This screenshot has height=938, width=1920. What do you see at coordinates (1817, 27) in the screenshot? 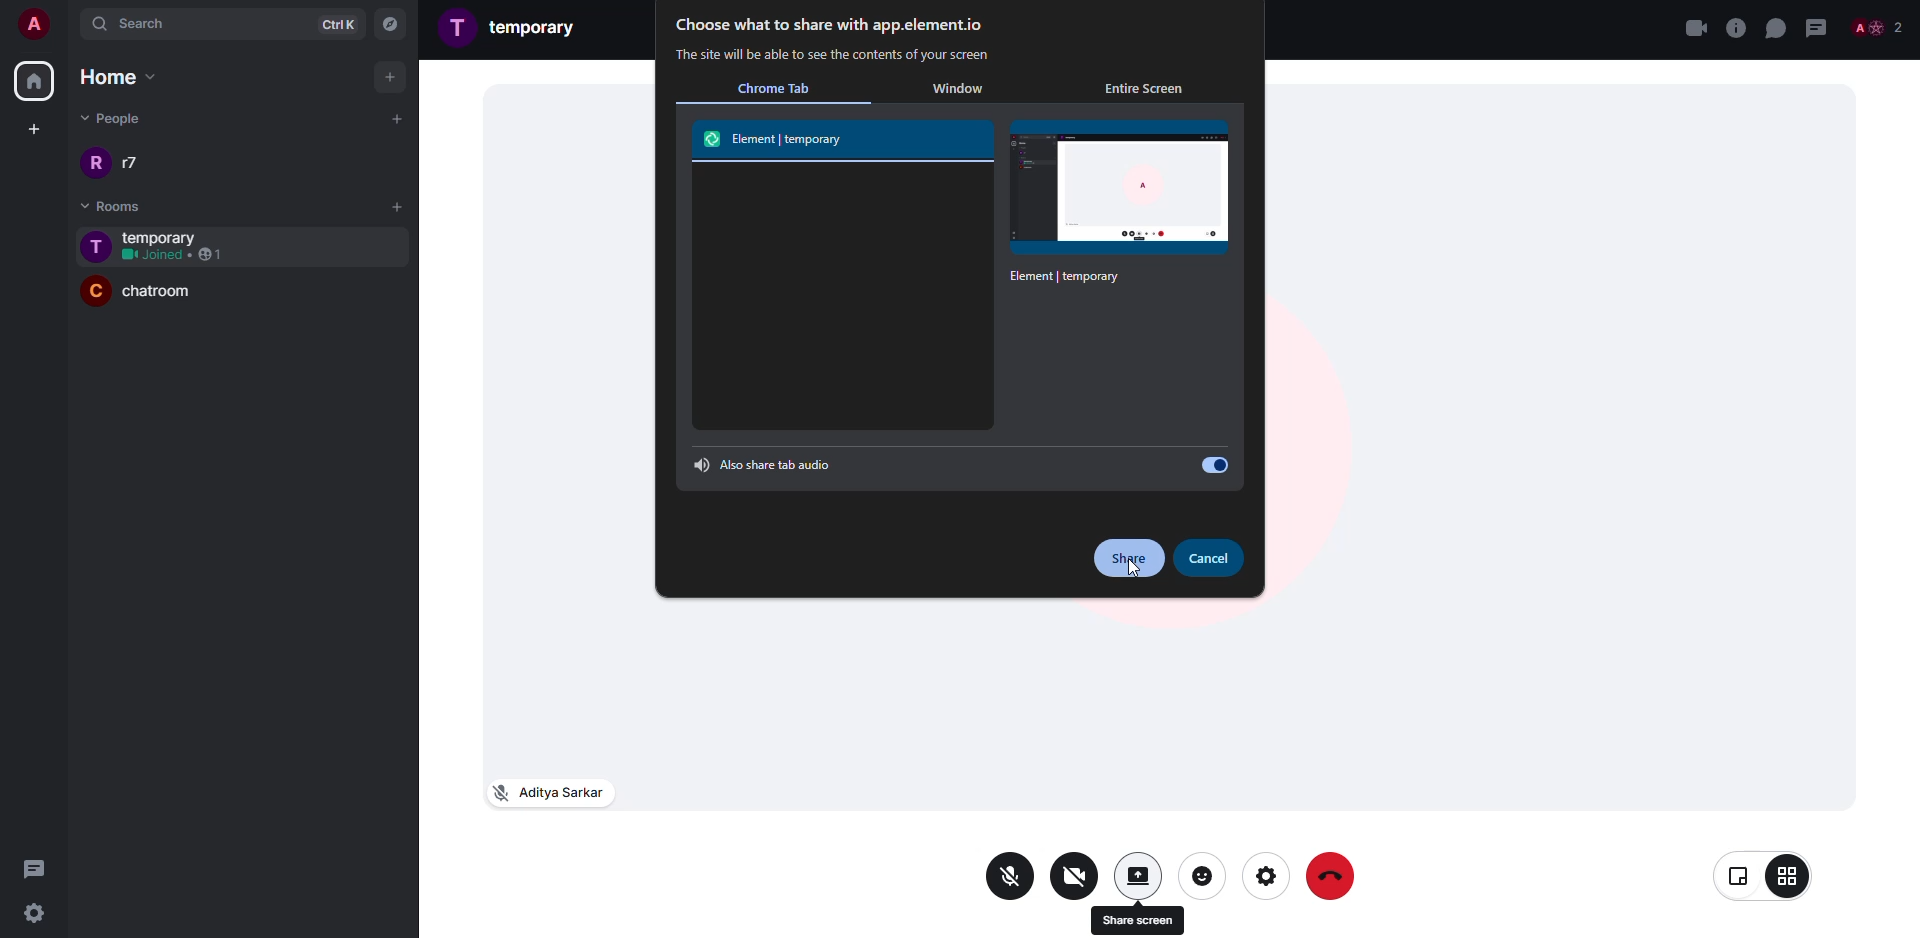
I see `threads` at bounding box center [1817, 27].